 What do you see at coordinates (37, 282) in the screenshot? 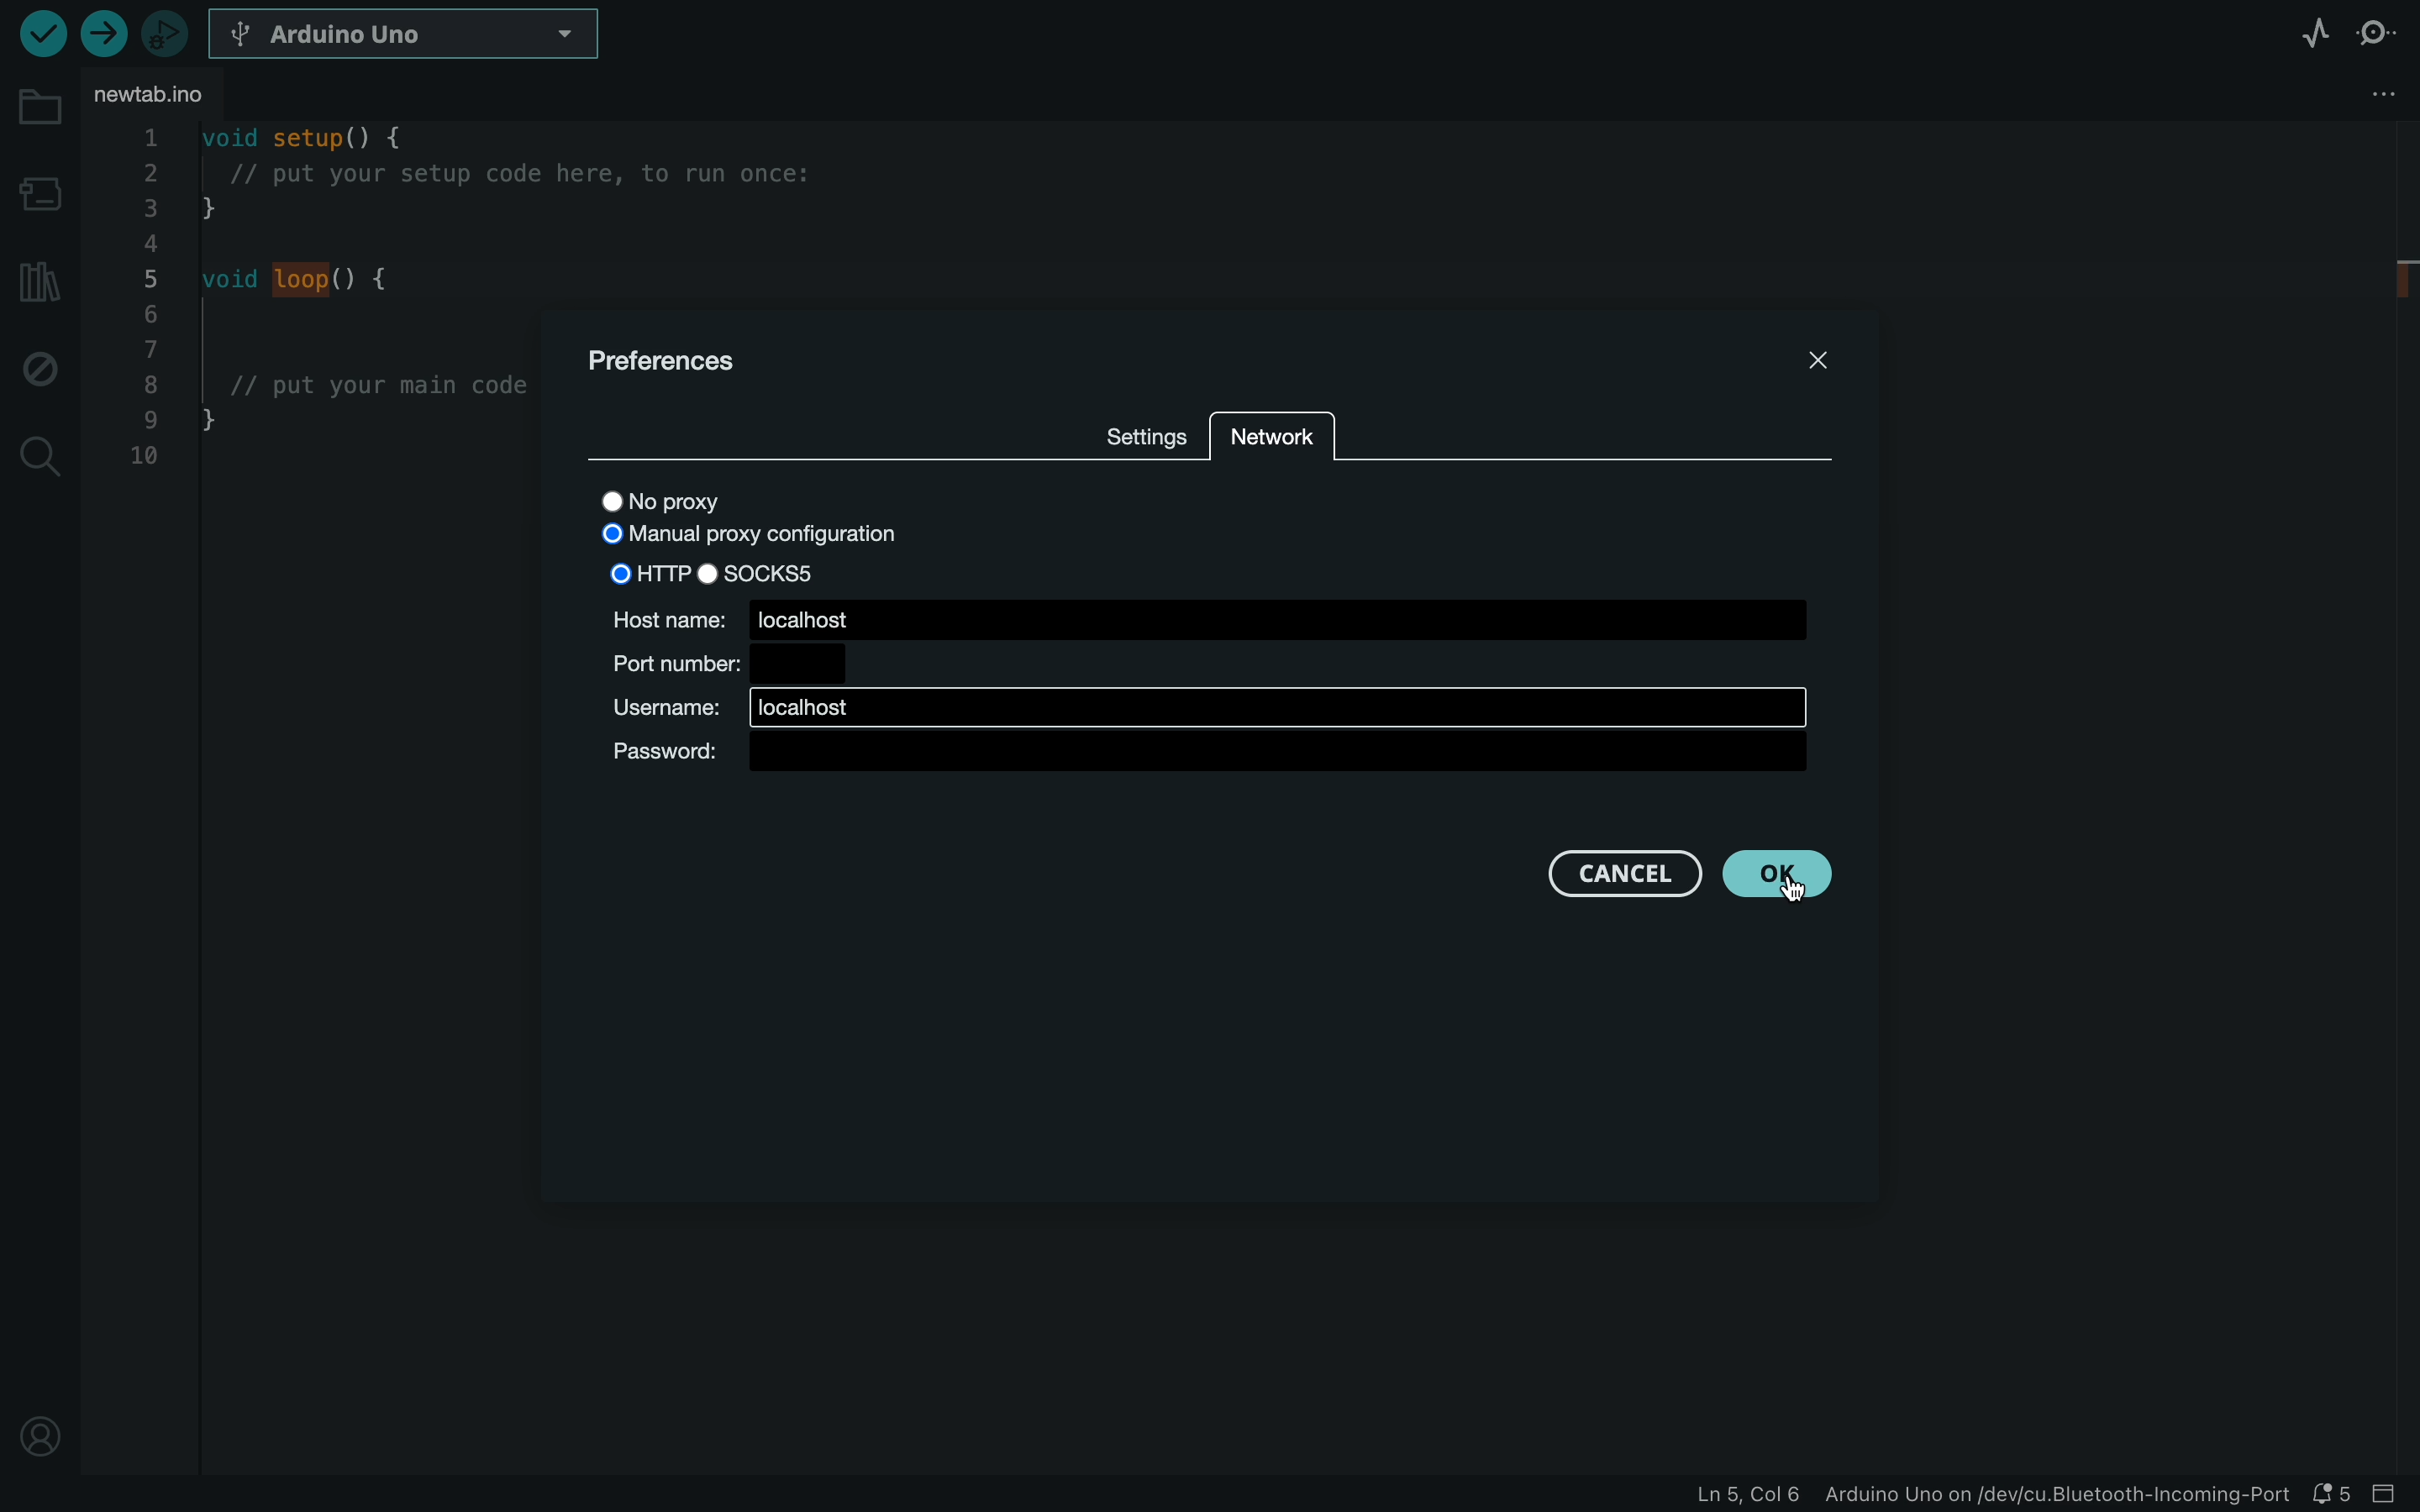
I see `libraries manager` at bounding box center [37, 282].